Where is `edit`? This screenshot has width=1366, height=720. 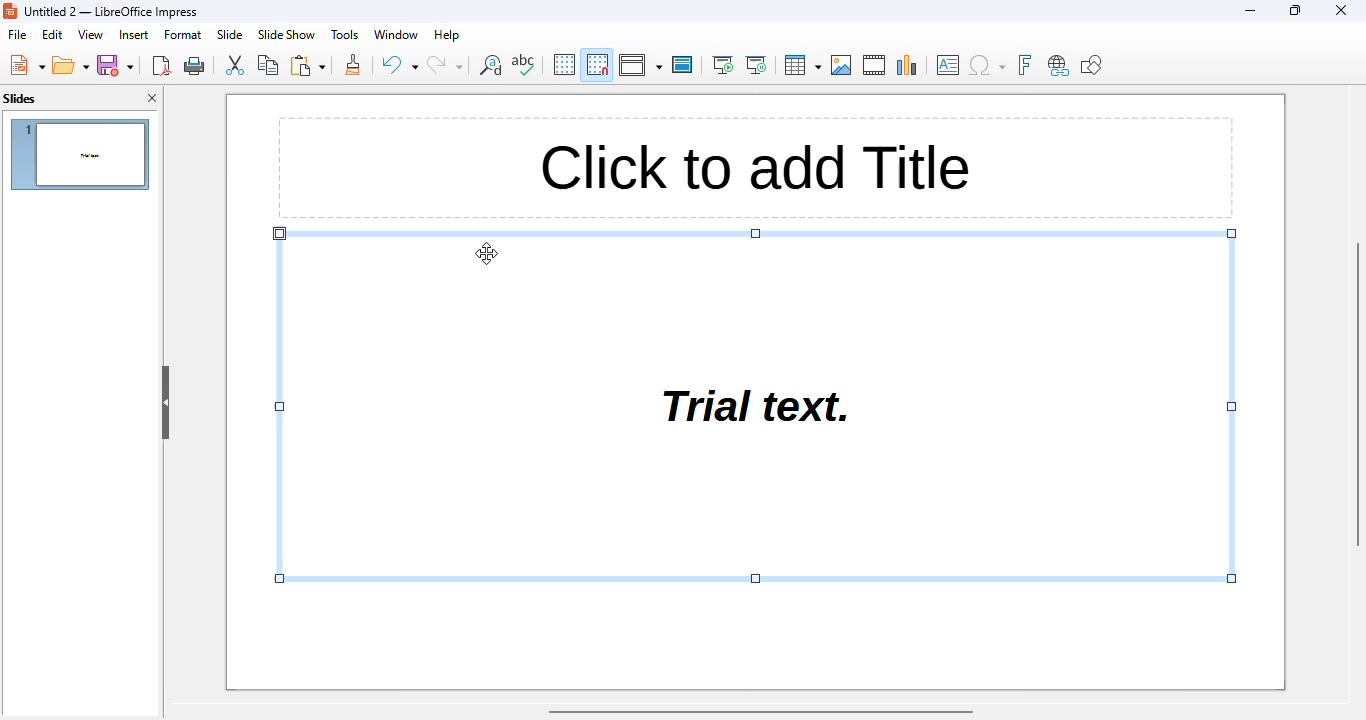 edit is located at coordinates (53, 34).